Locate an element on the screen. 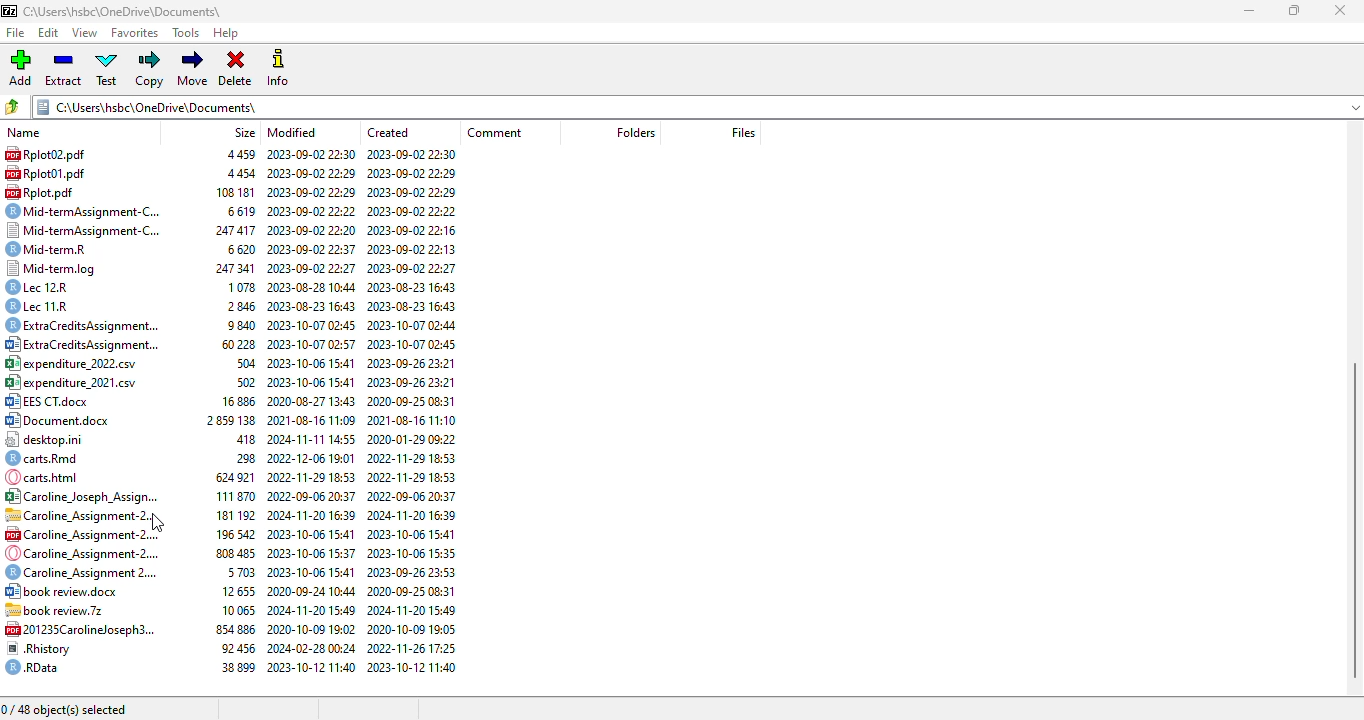 This screenshot has height=720, width=1364. 2020-01-29 09:22 is located at coordinates (411, 440).